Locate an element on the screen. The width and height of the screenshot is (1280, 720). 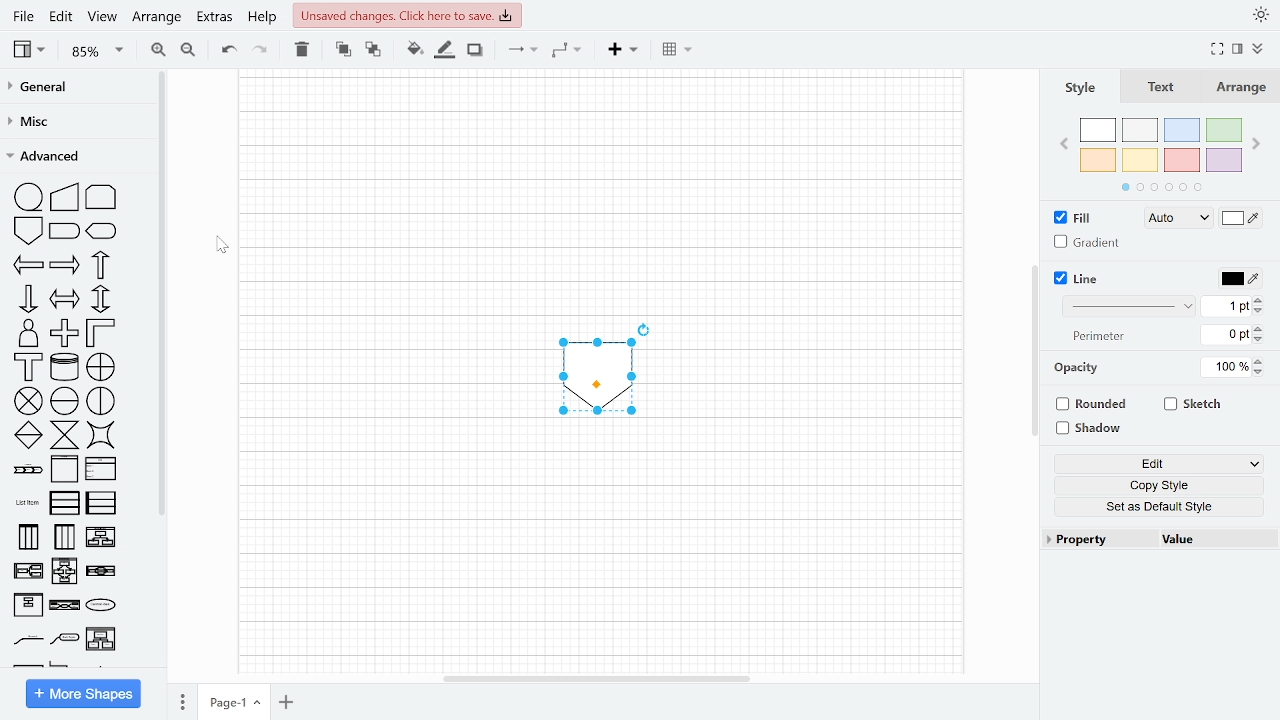
manual input is located at coordinates (65, 196).